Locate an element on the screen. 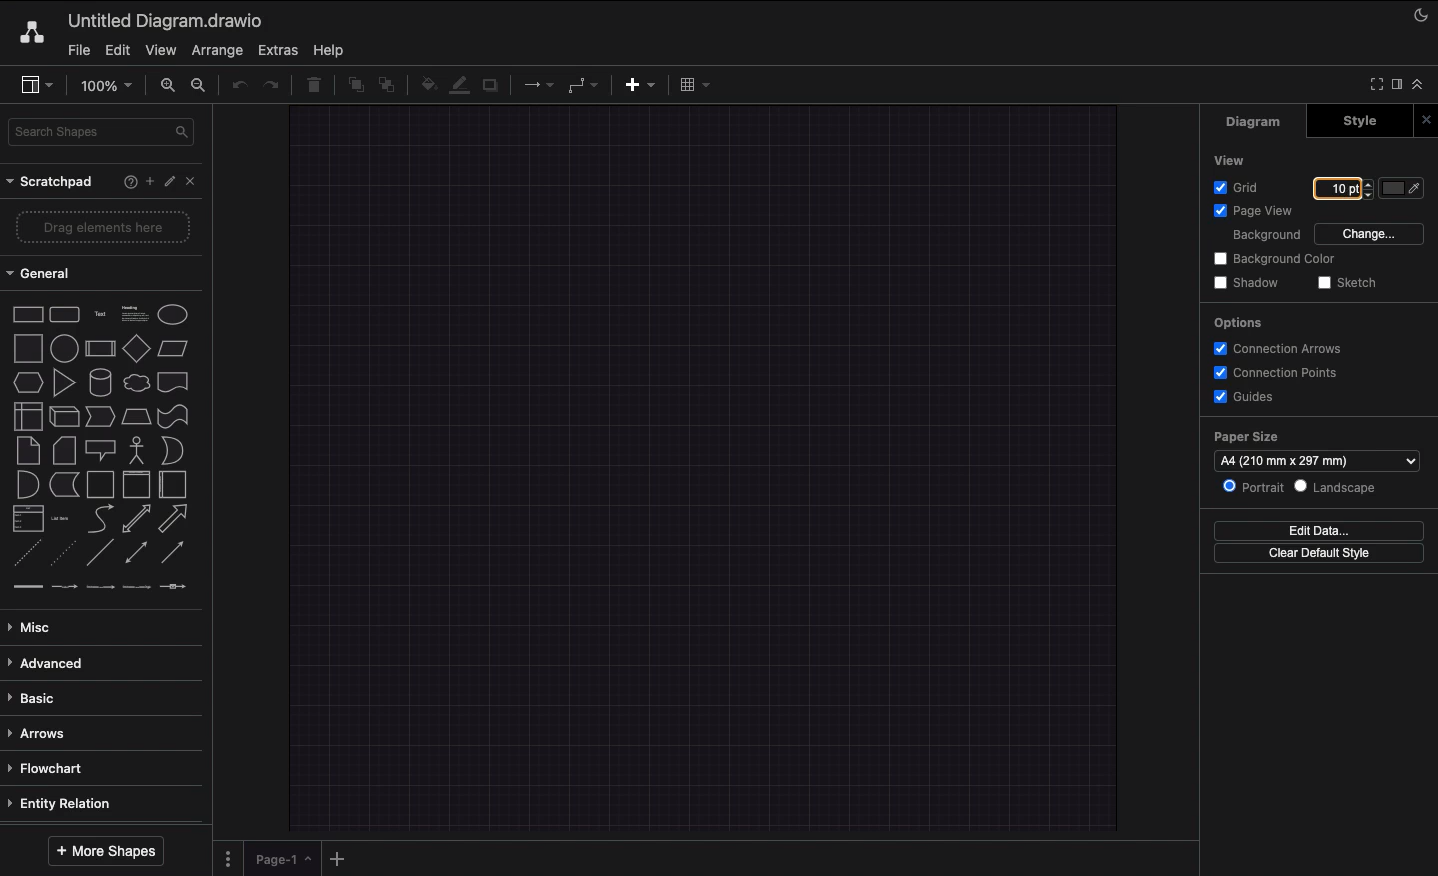 The width and height of the screenshot is (1438, 876). Move to front is located at coordinates (352, 88).